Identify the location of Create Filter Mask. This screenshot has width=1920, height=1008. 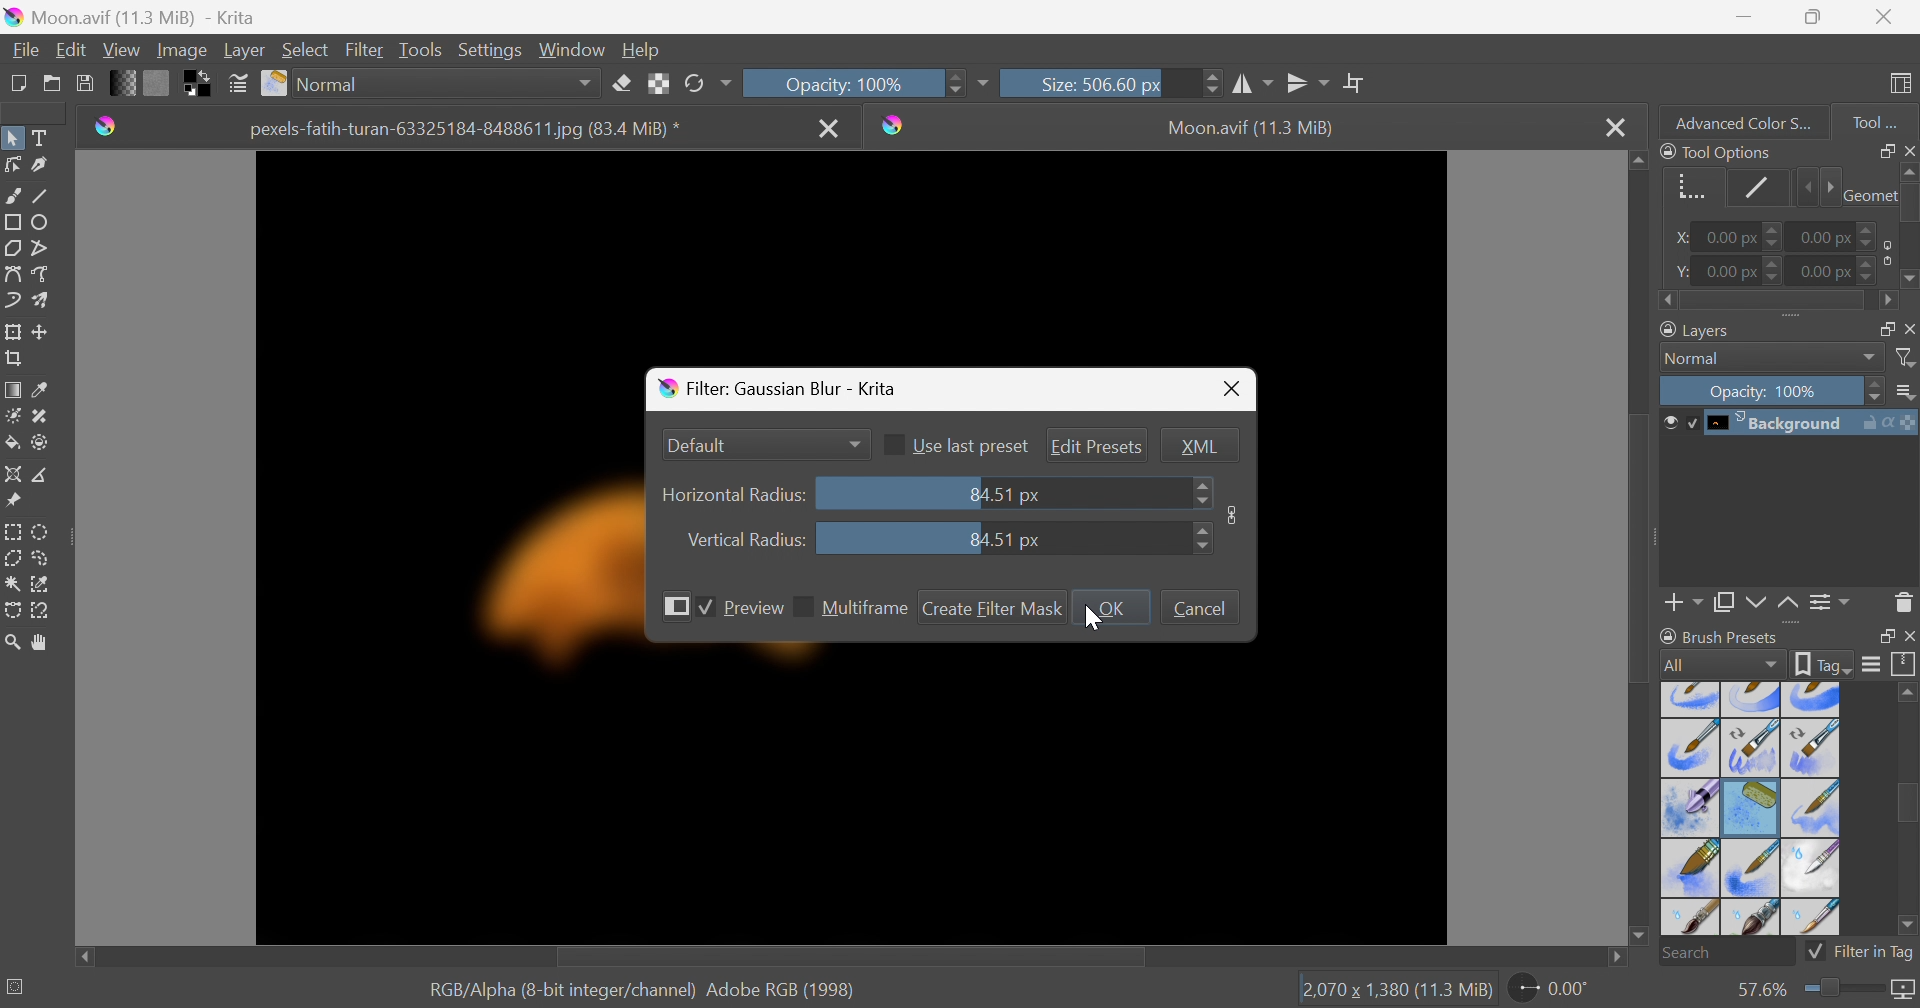
(993, 608).